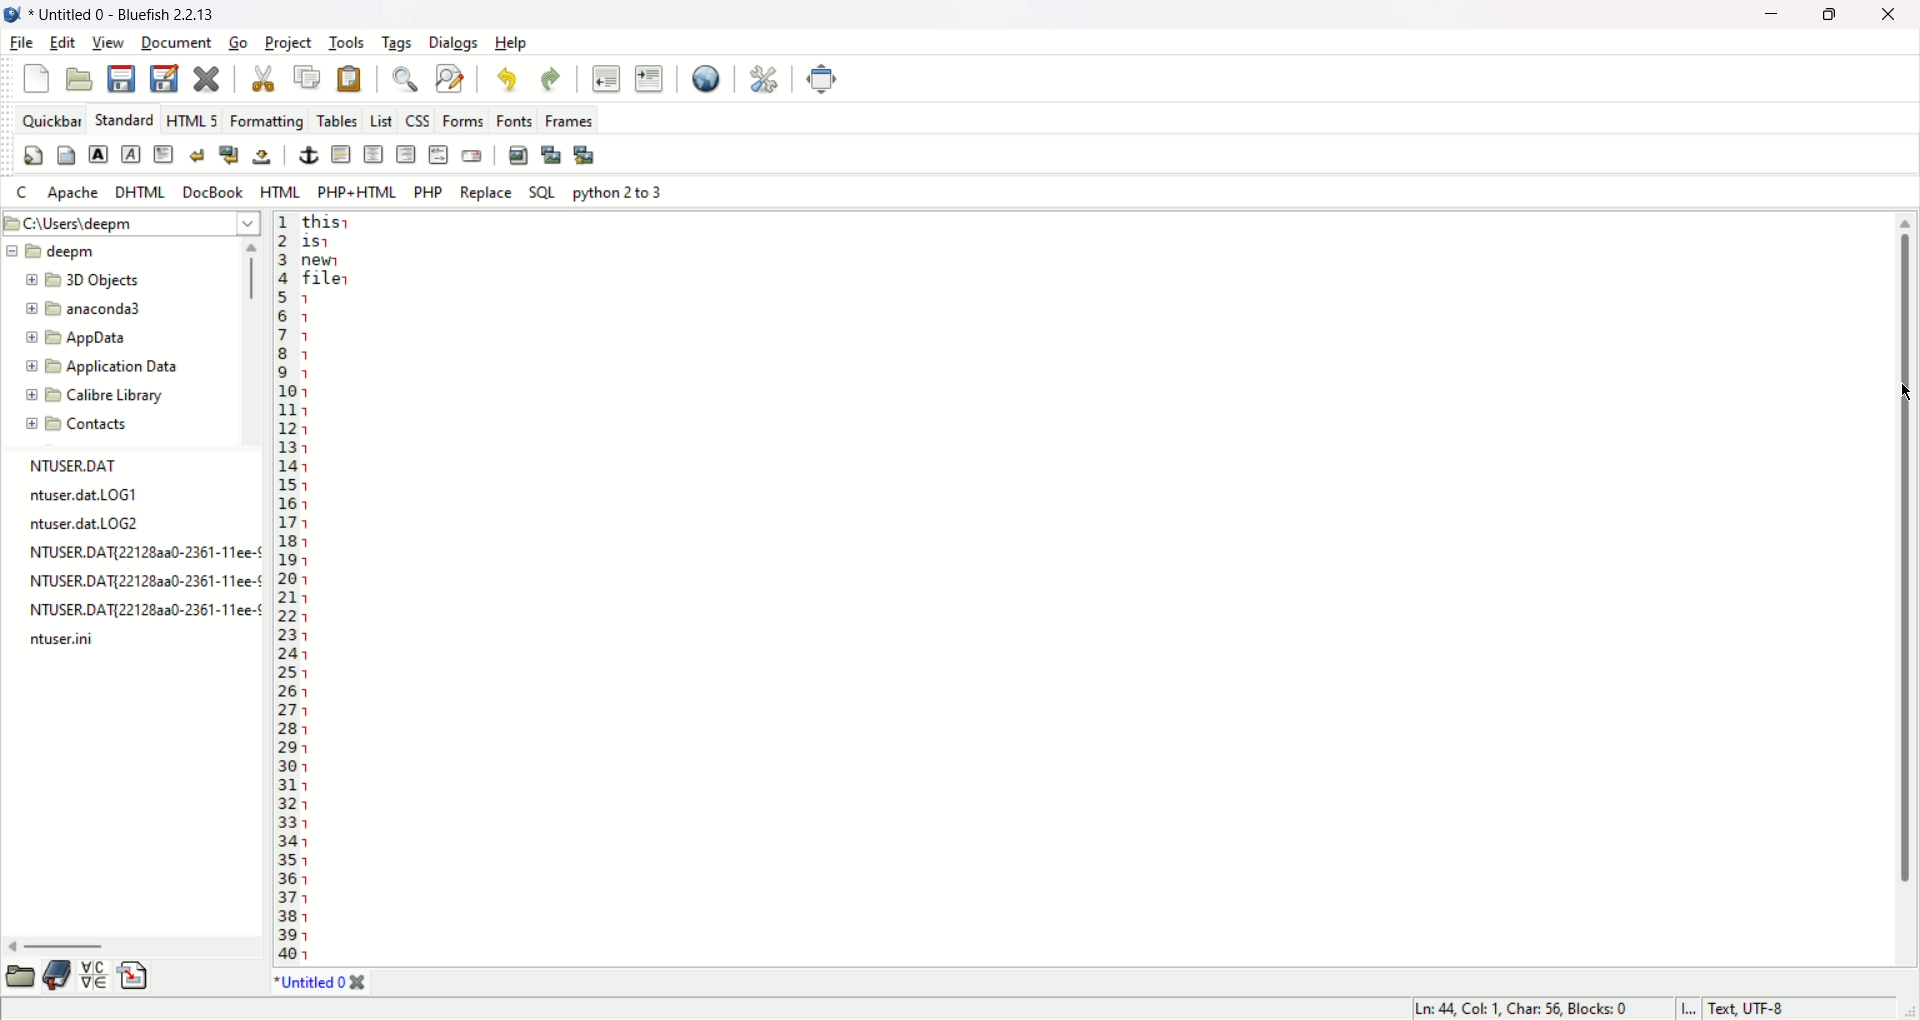  I want to click on file explorer, so click(18, 976).